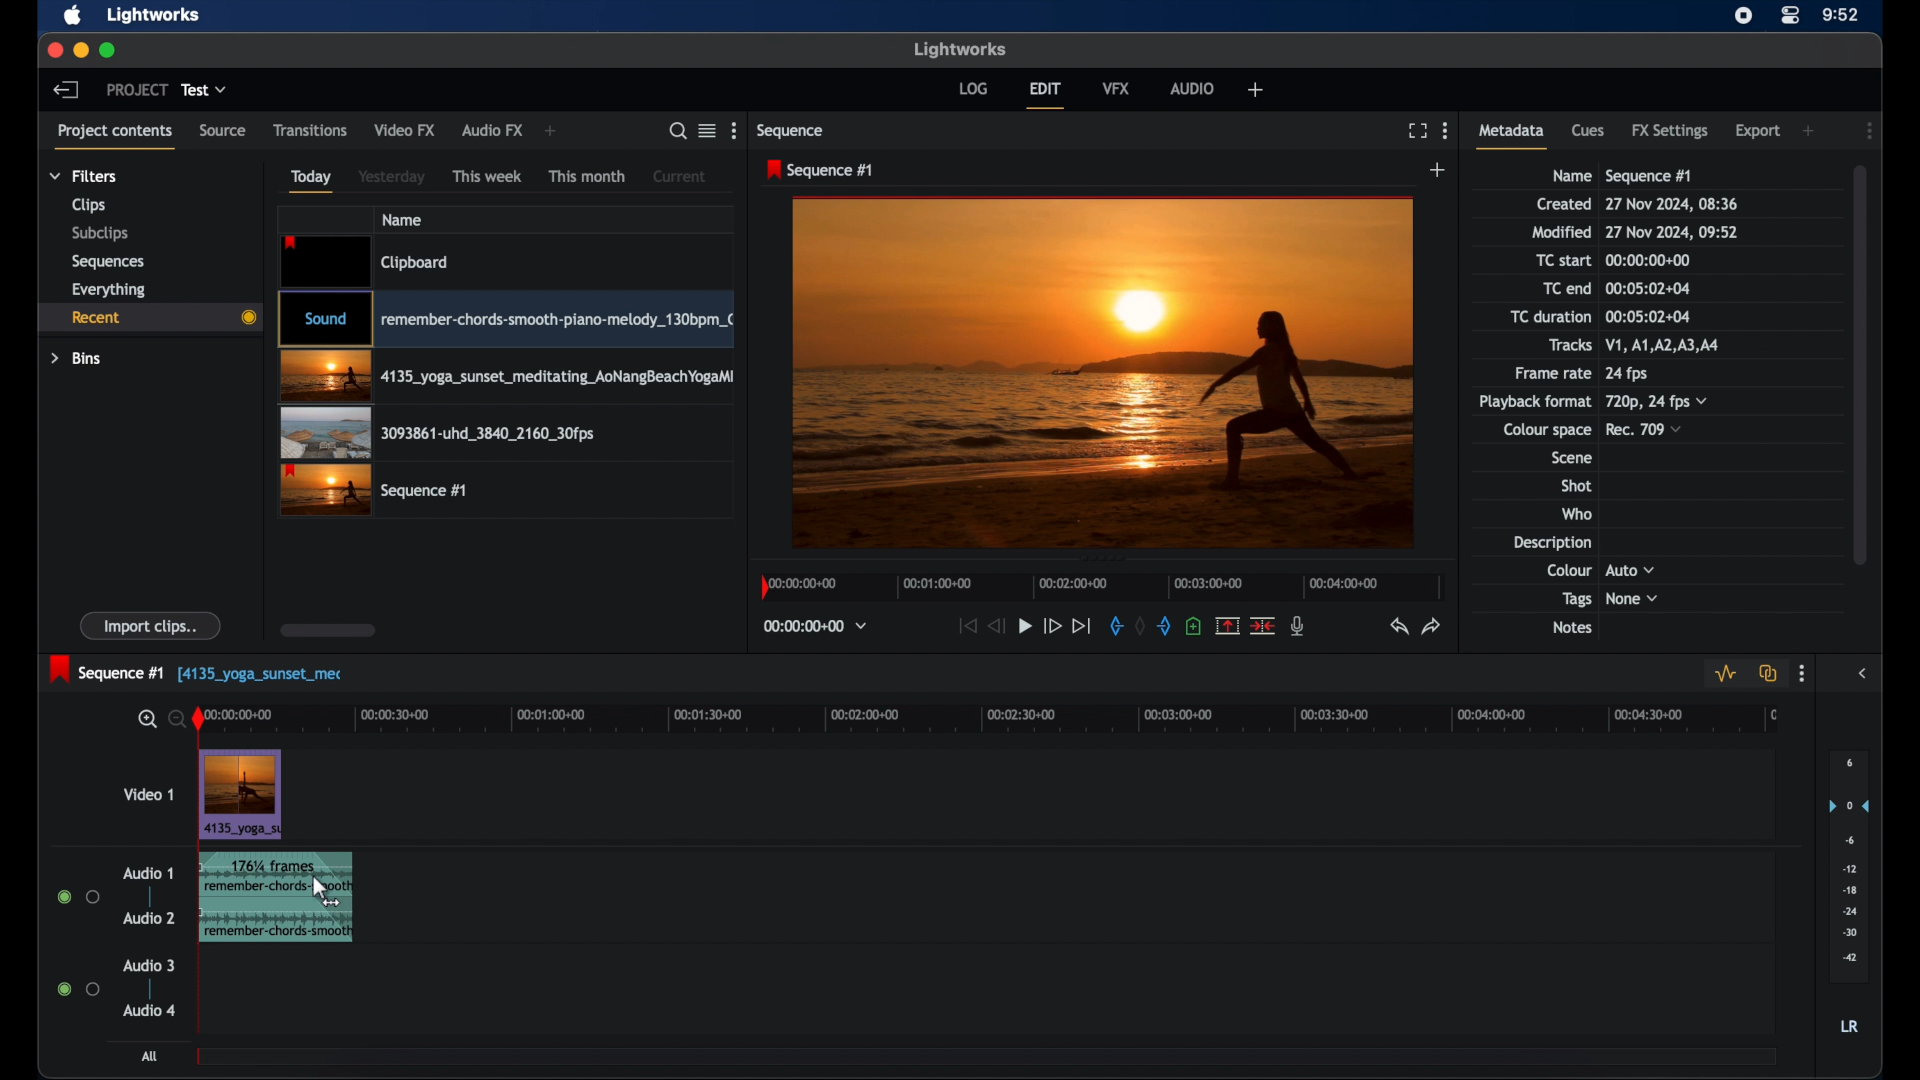 This screenshot has width=1920, height=1080. I want to click on name, so click(1570, 176).